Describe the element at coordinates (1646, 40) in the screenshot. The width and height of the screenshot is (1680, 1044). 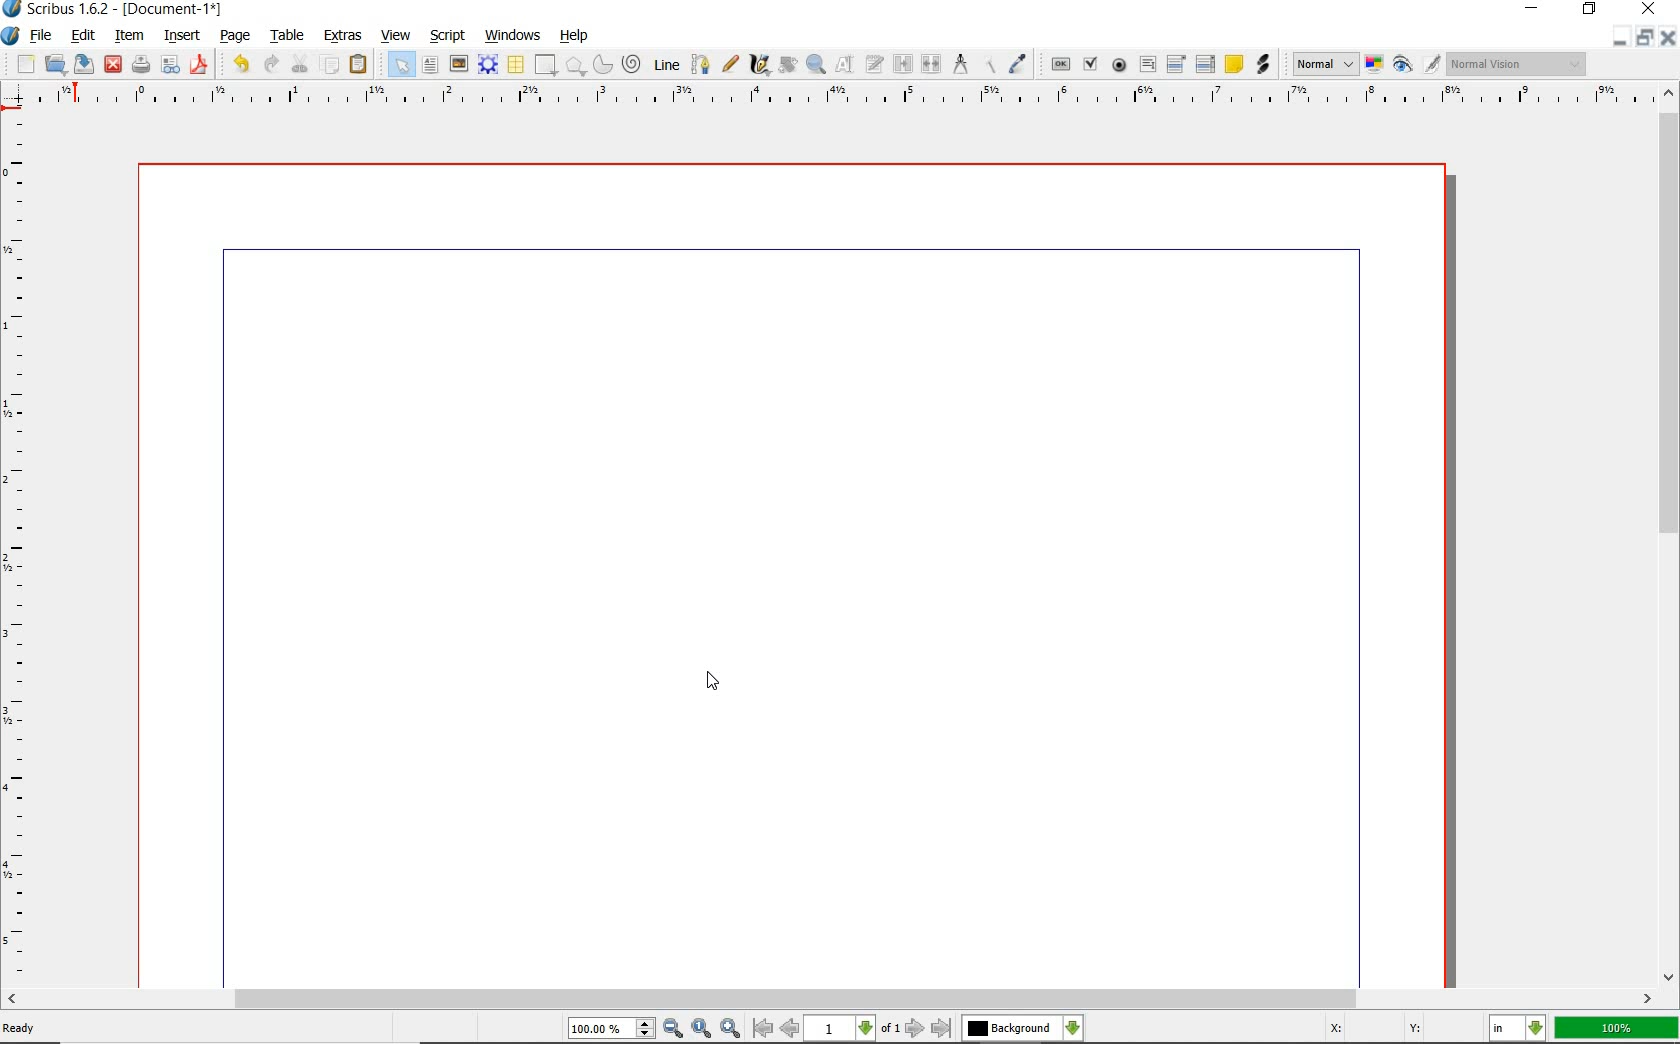
I see `restore` at that location.